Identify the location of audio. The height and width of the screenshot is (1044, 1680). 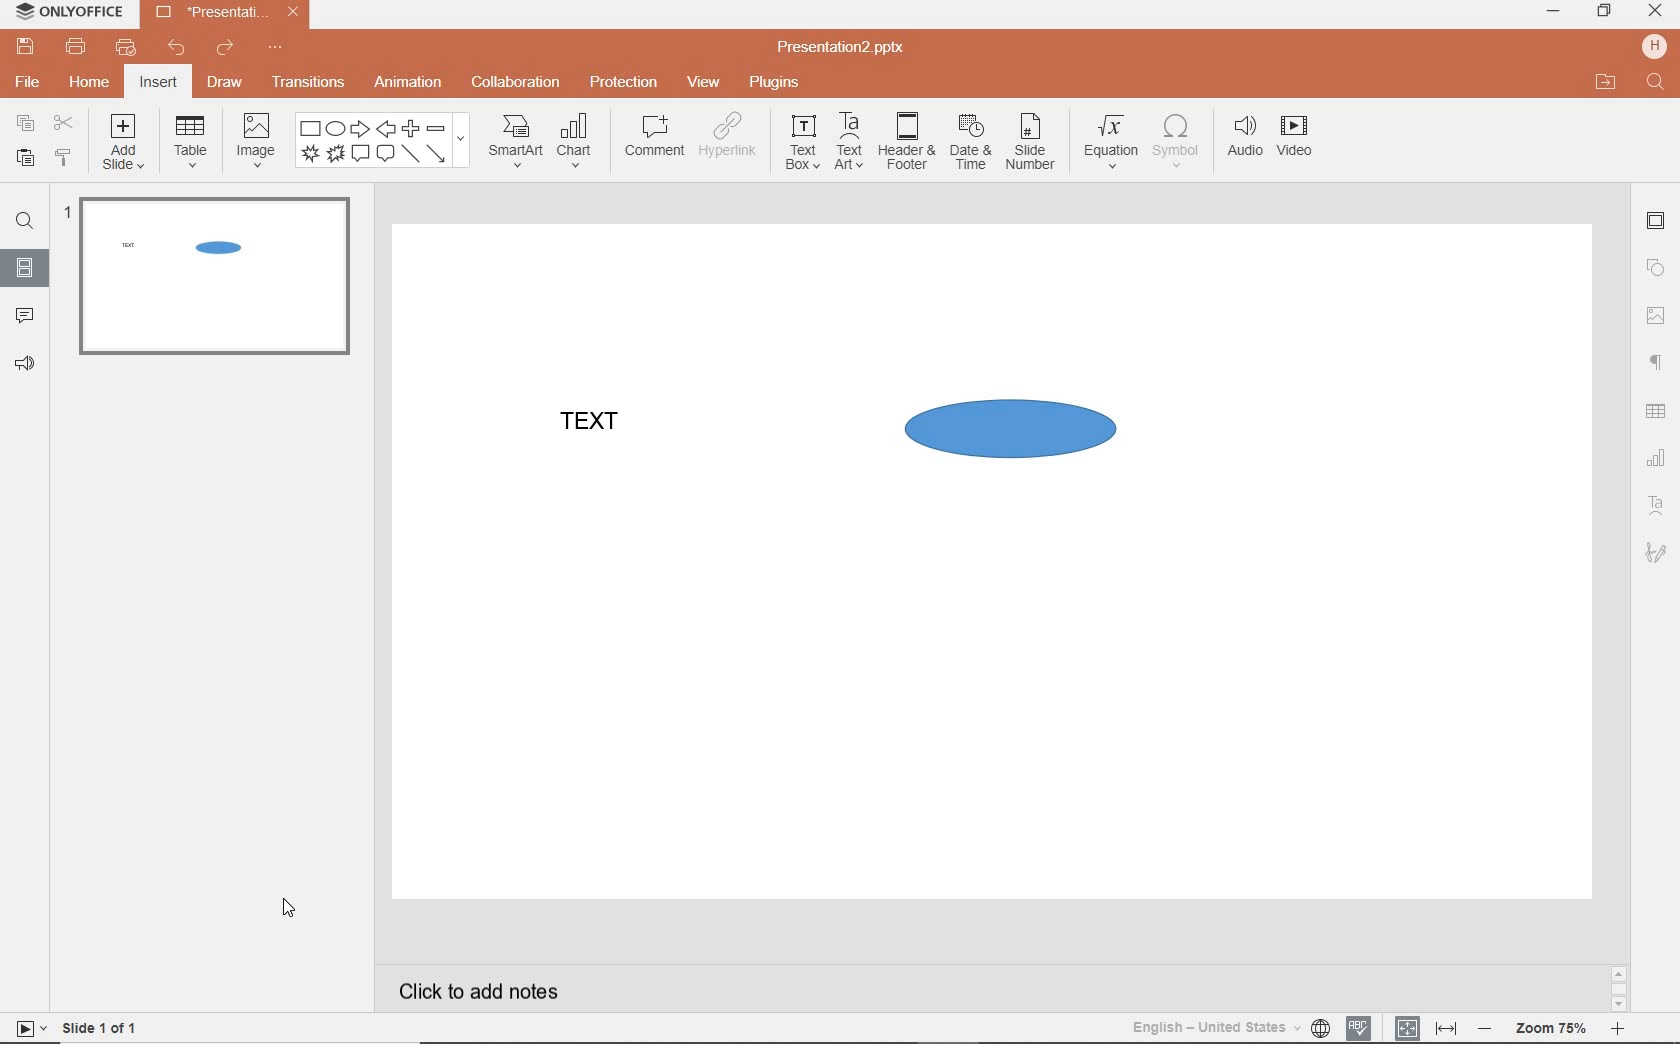
(1241, 141).